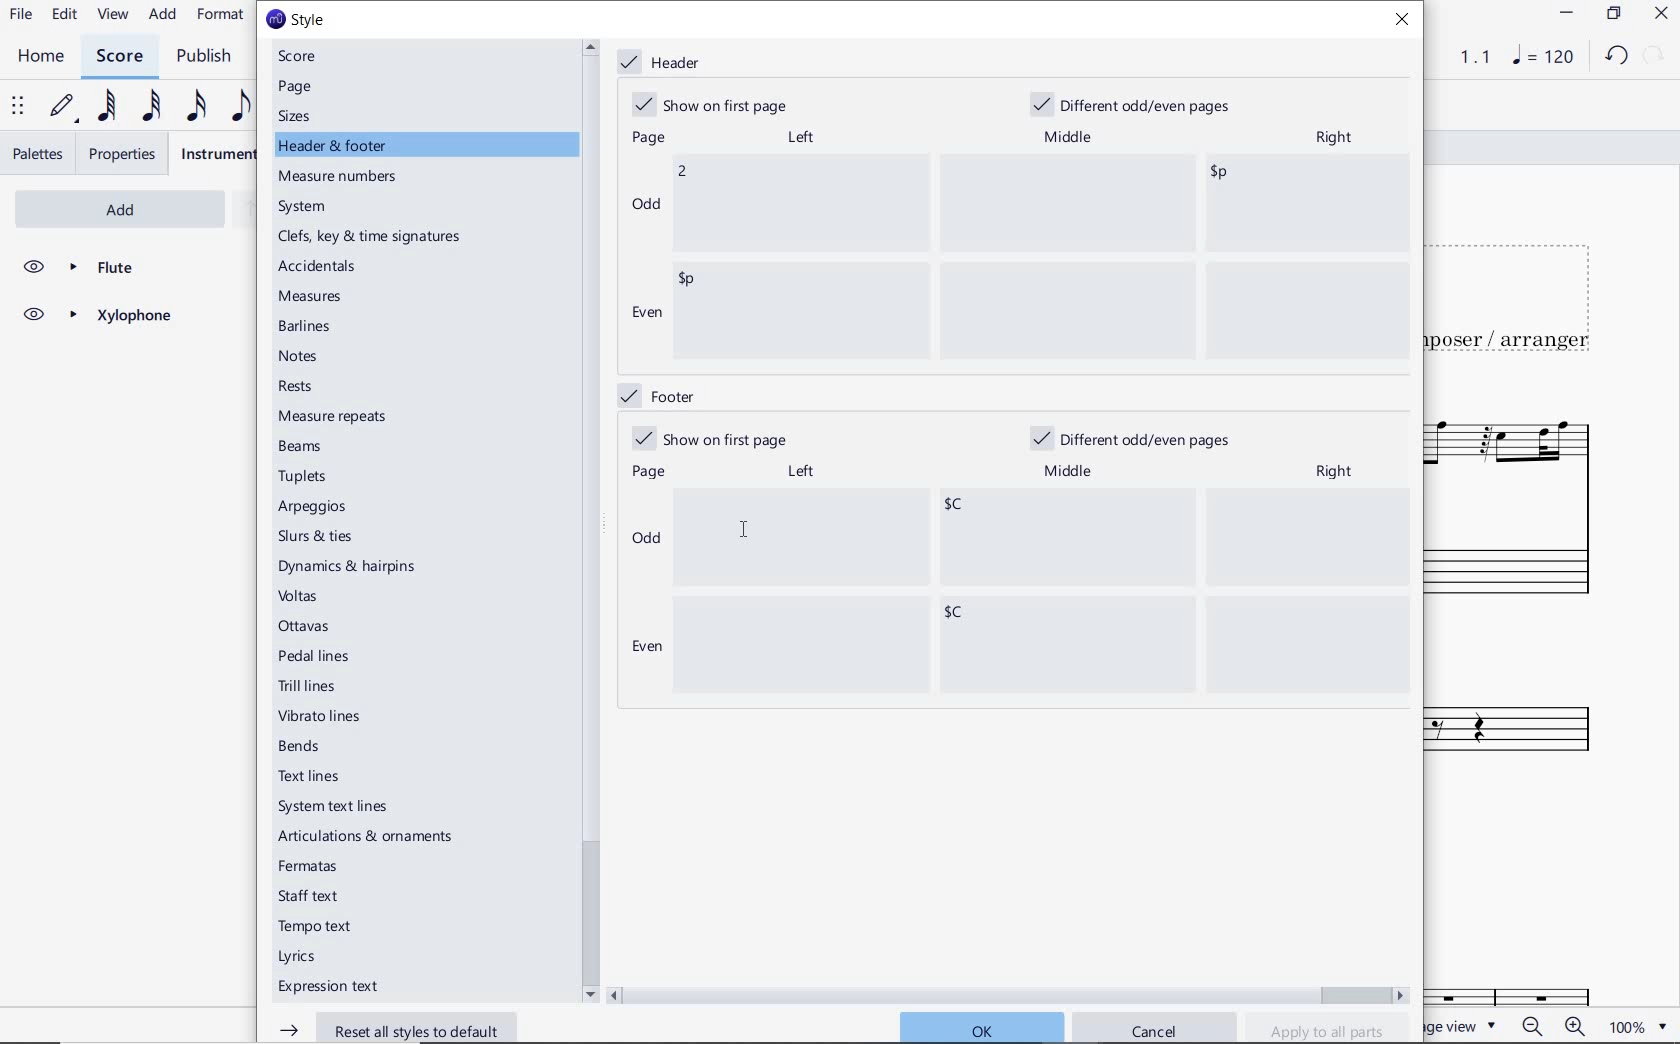 The width and height of the screenshot is (1680, 1044). What do you see at coordinates (118, 55) in the screenshot?
I see `SCORE` at bounding box center [118, 55].